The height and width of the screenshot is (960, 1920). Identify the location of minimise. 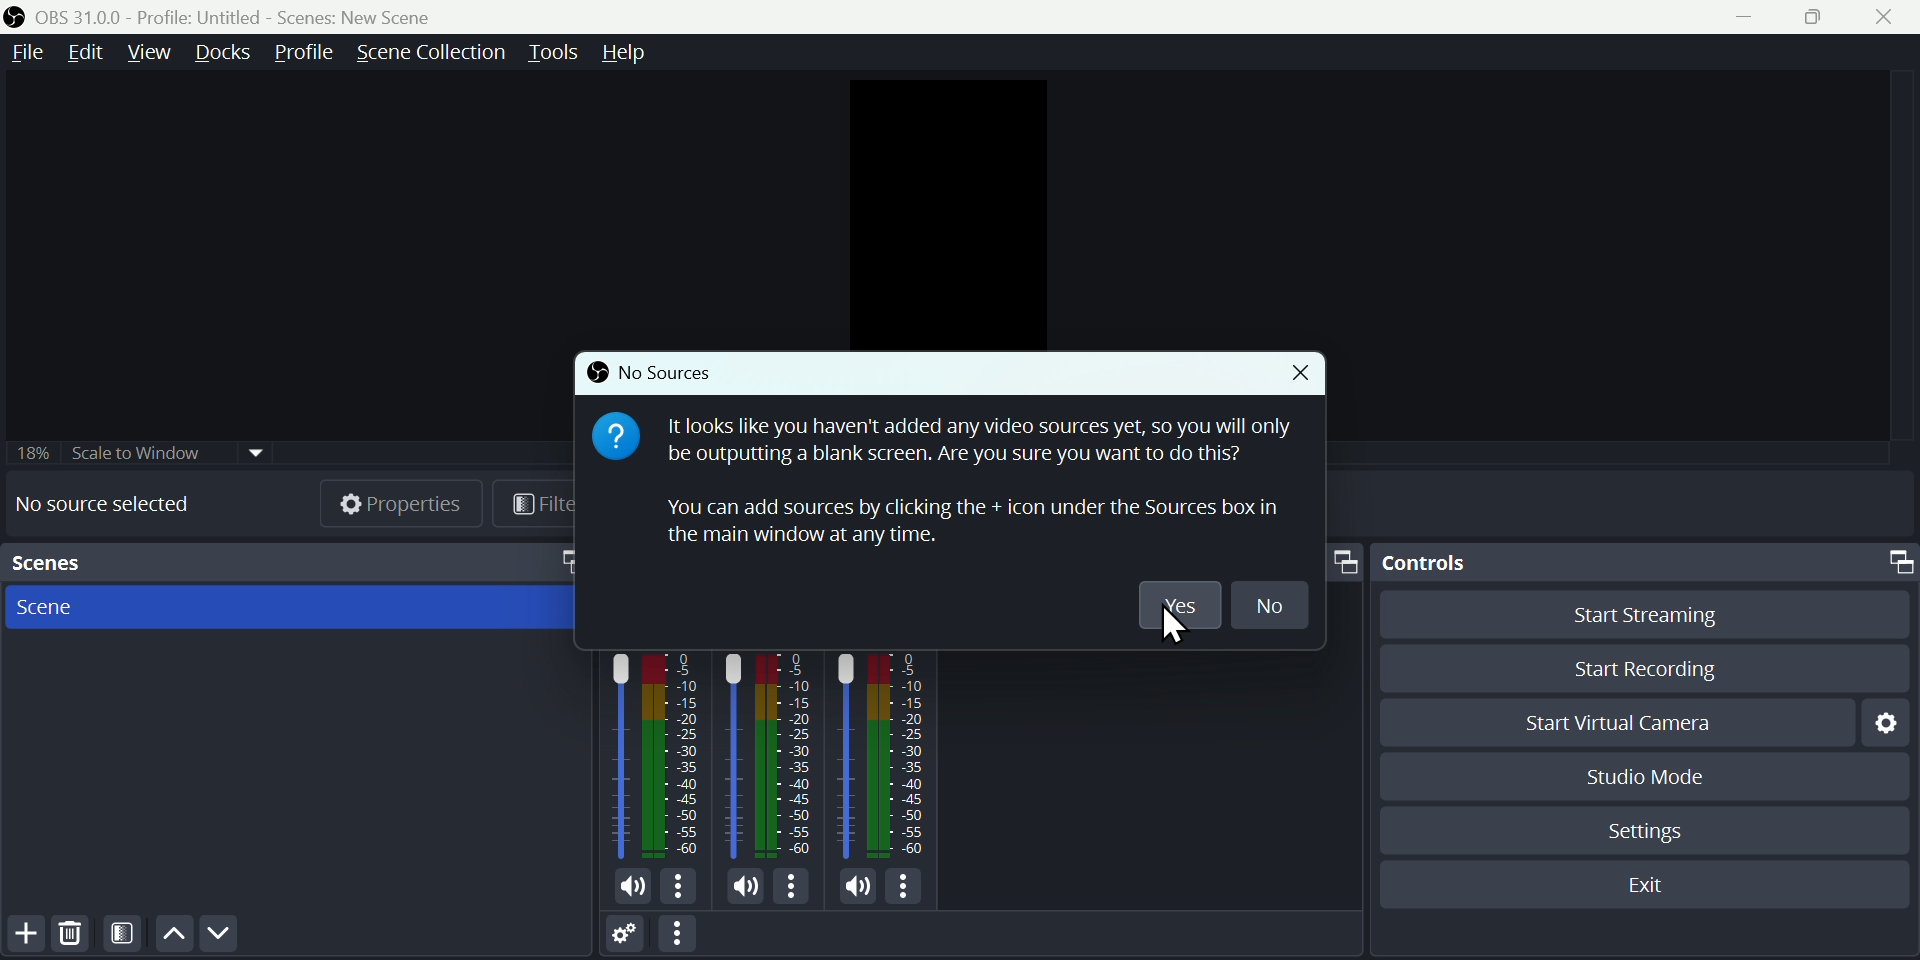
(1747, 18).